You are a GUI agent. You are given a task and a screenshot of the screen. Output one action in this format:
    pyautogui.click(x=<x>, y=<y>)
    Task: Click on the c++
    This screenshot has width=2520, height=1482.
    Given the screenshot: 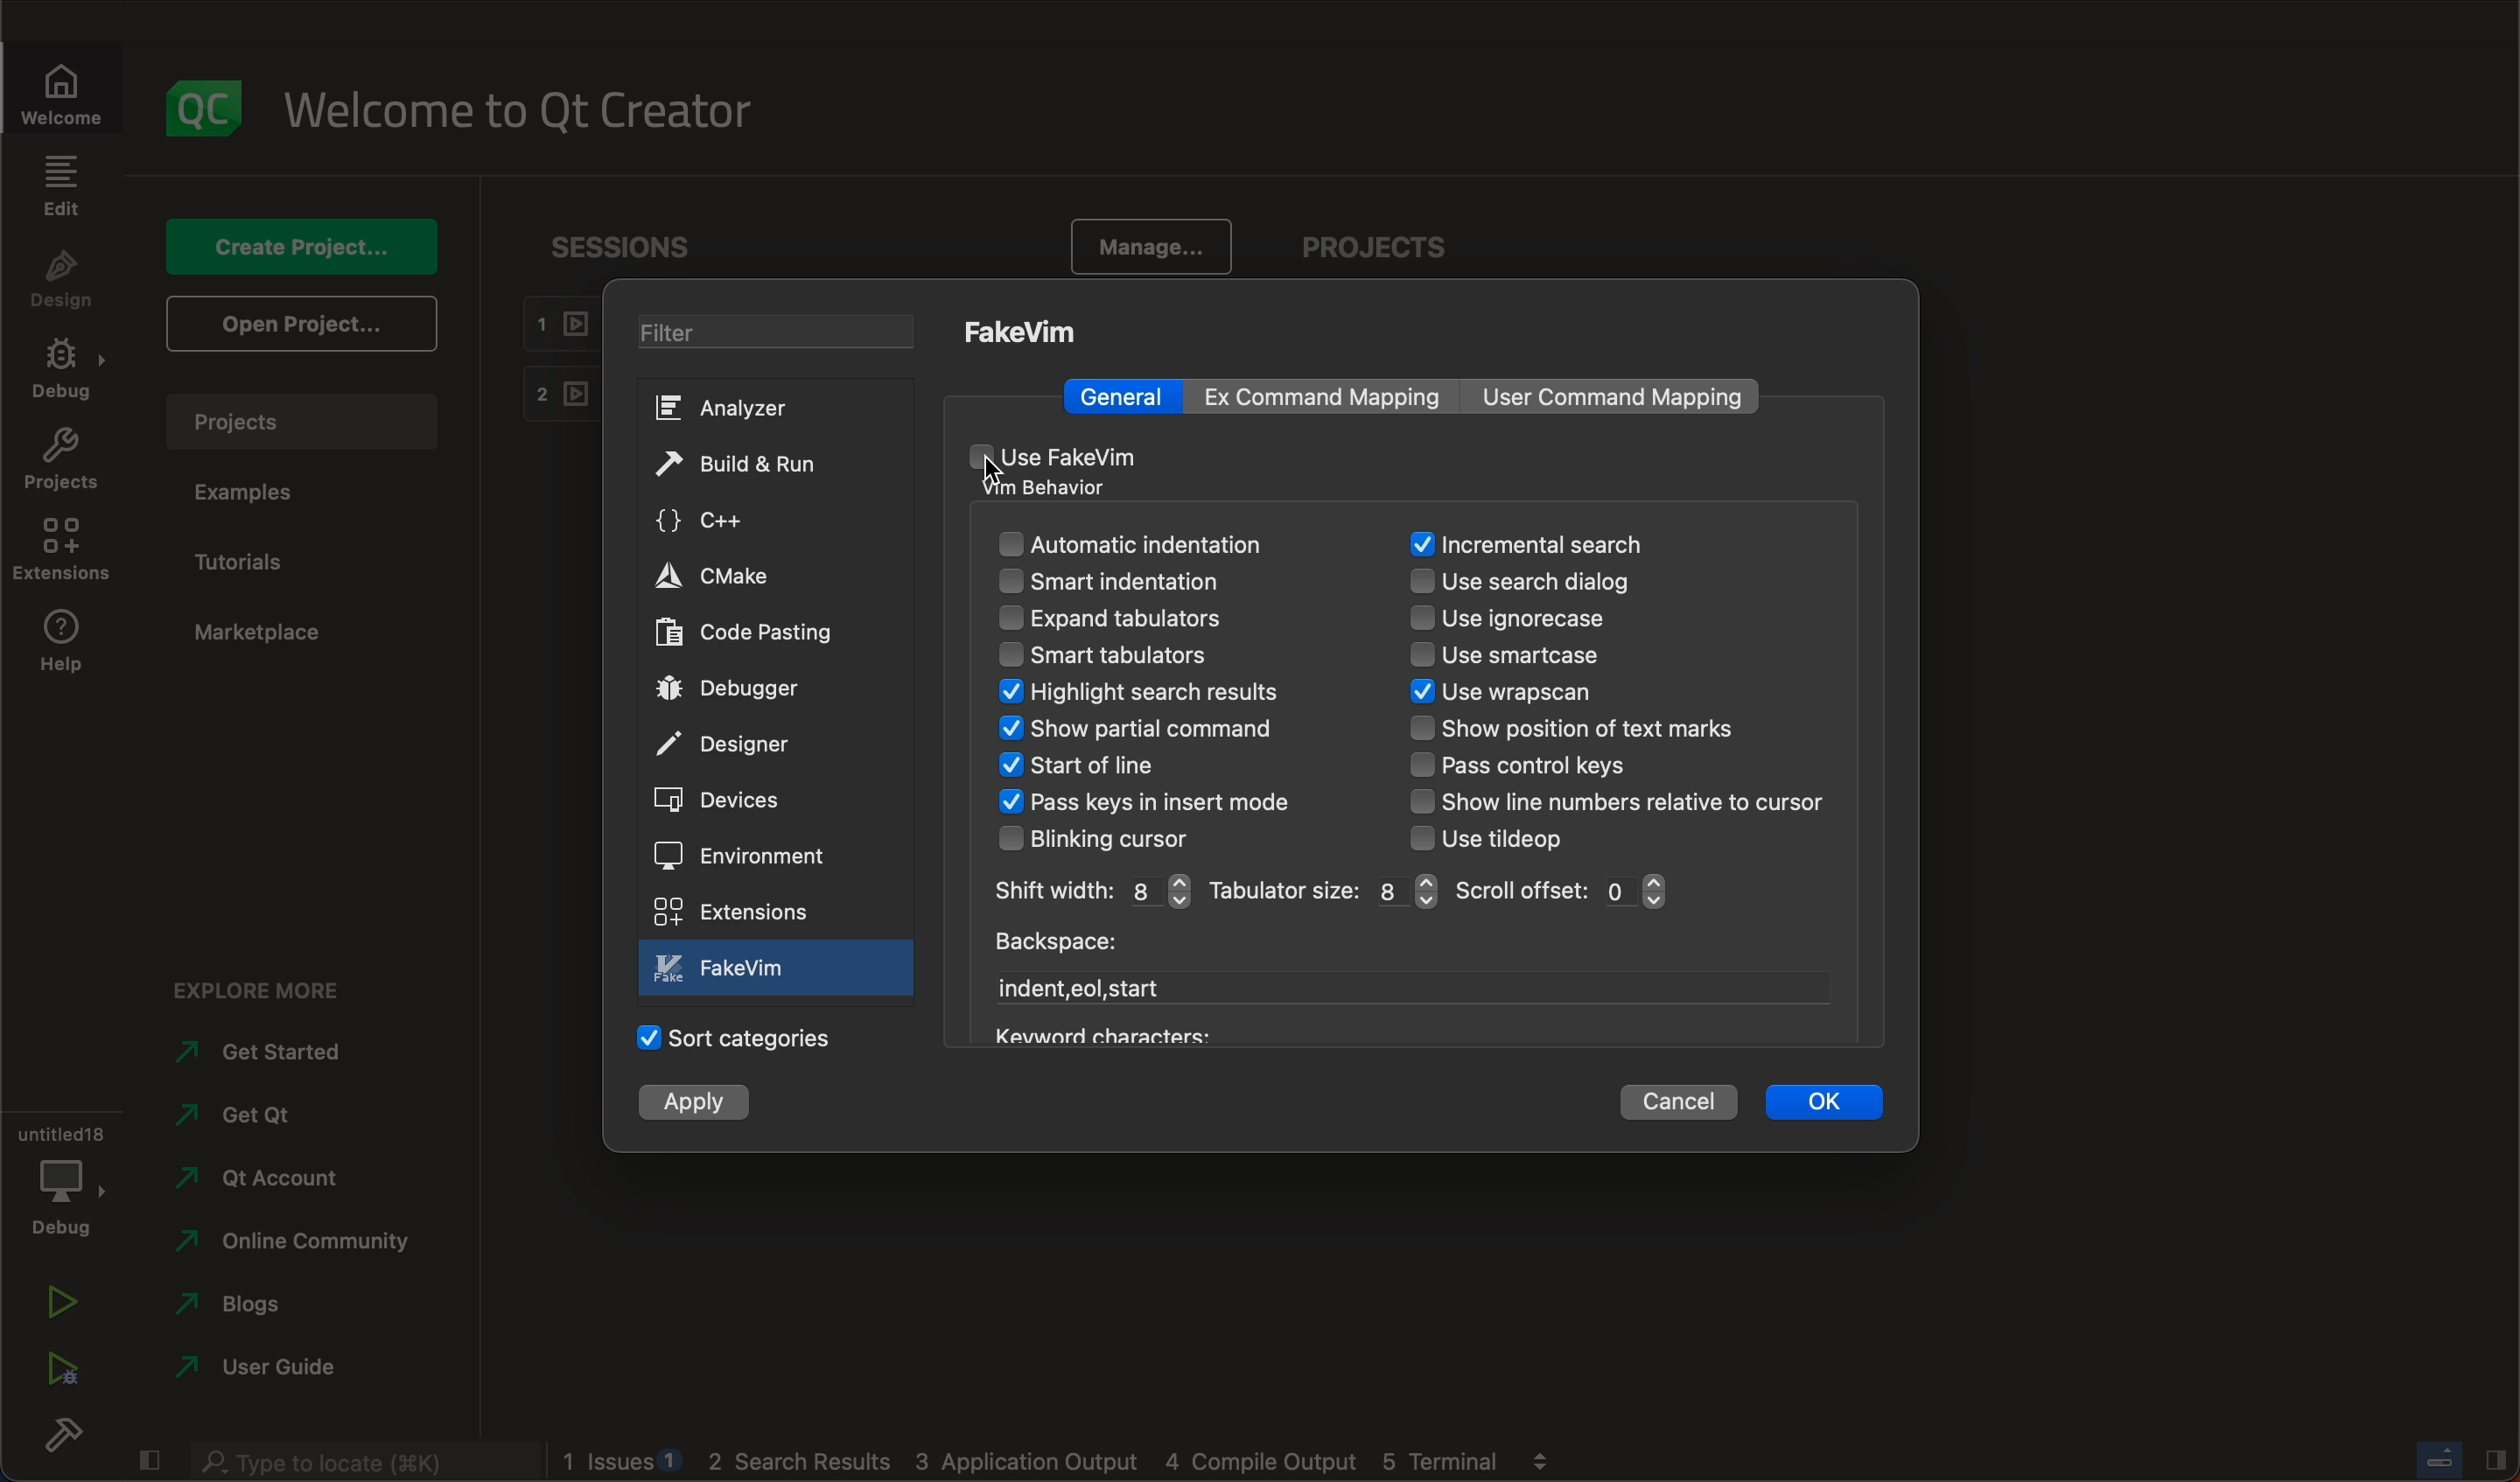 What is the action you would take?
    pyautogui.click(x=752, y=521)
    